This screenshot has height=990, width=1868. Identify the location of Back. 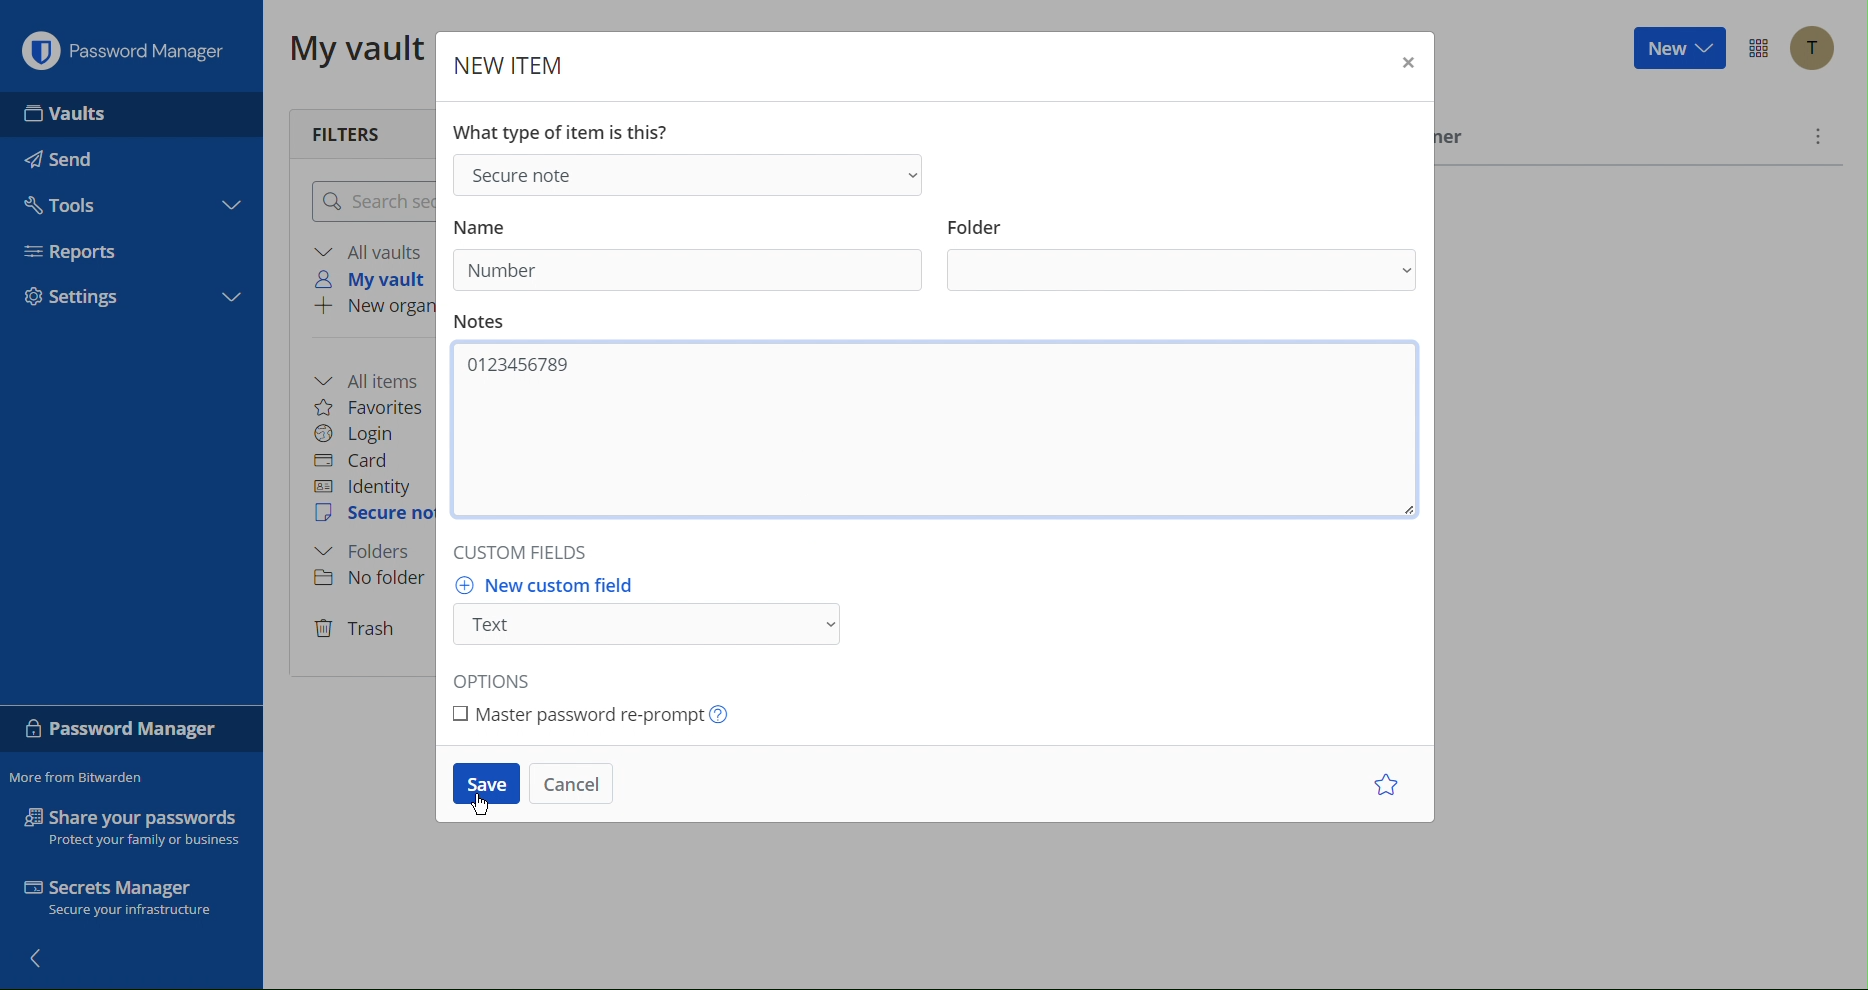
(43, 961).